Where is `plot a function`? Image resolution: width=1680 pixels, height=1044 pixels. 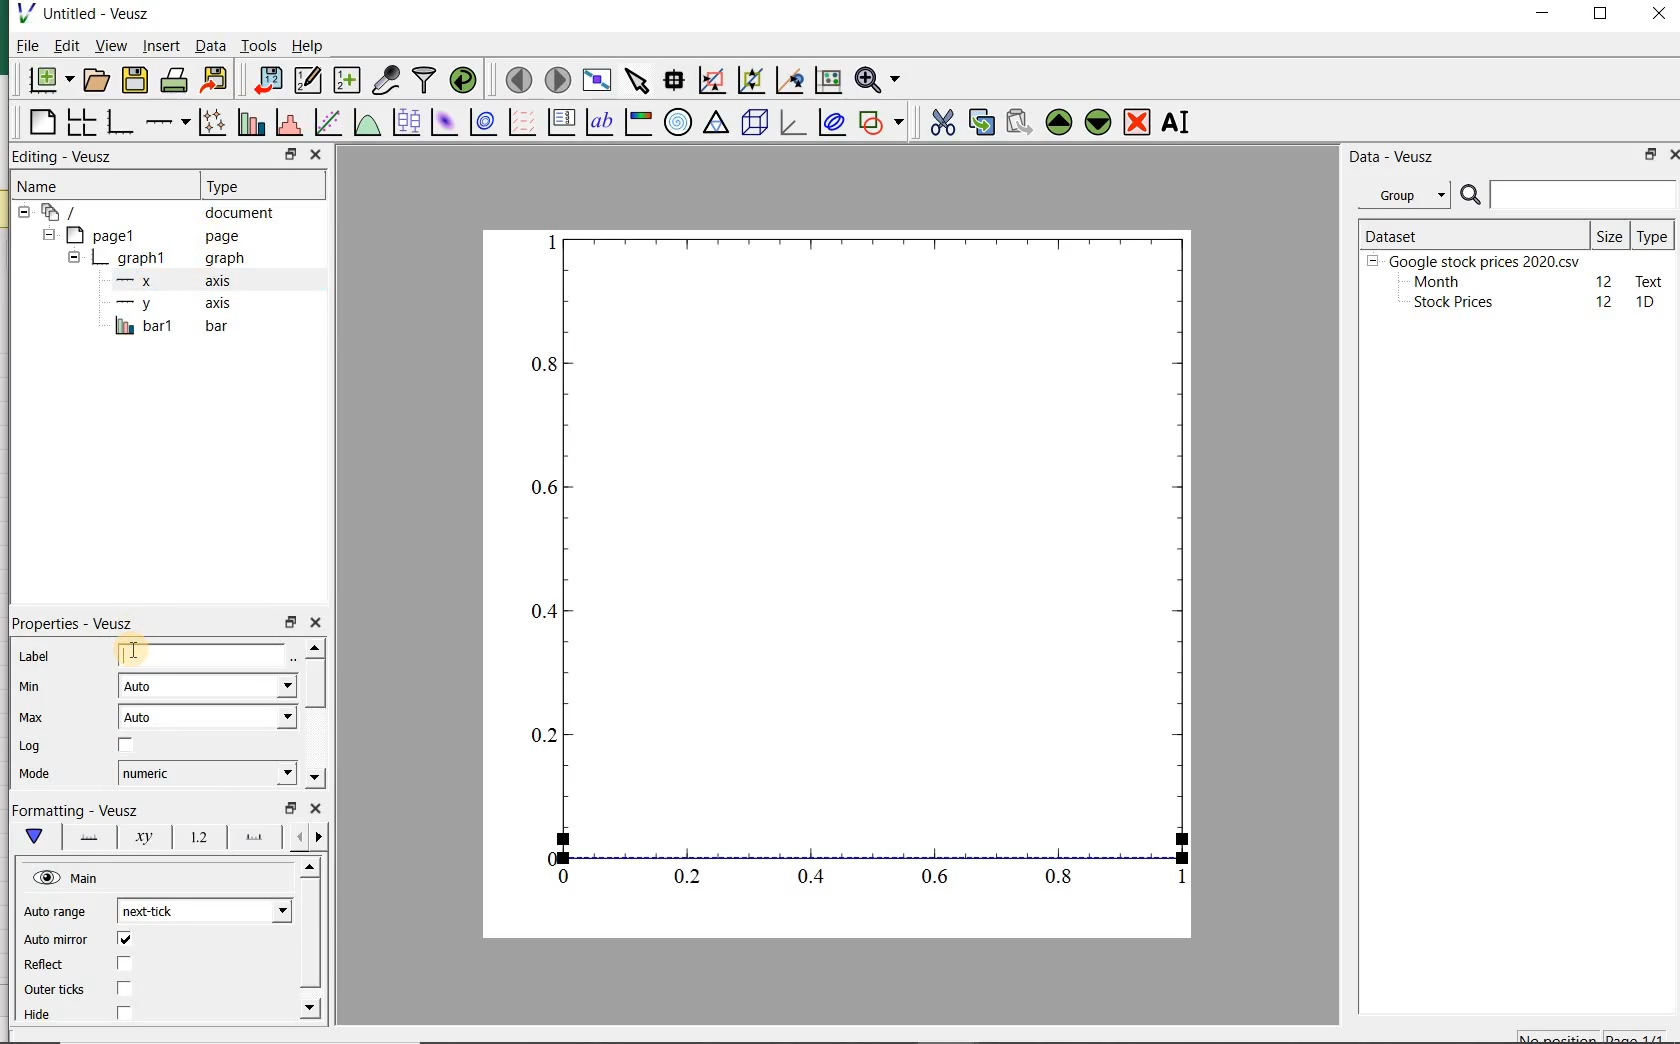 plot a function is located at coordinates (365, 124).